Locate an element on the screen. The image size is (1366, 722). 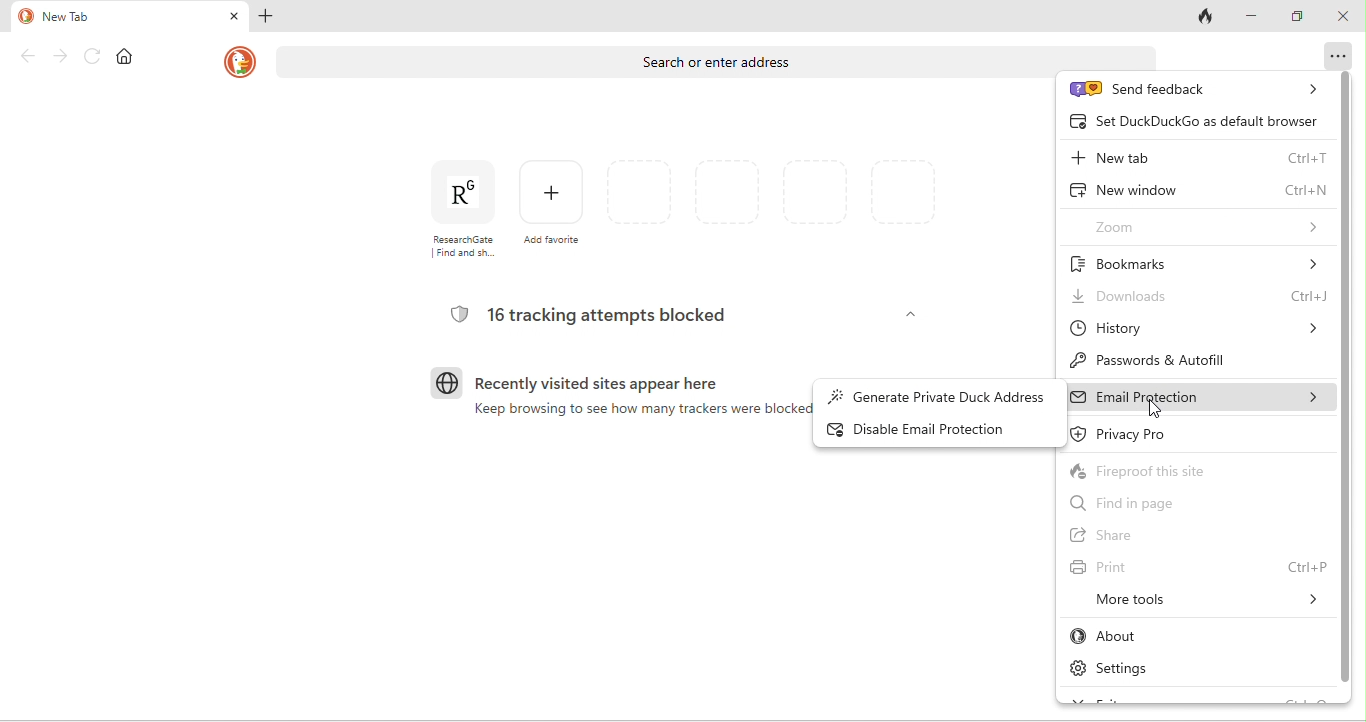
disable email protection is located at coordinates (940, 428).